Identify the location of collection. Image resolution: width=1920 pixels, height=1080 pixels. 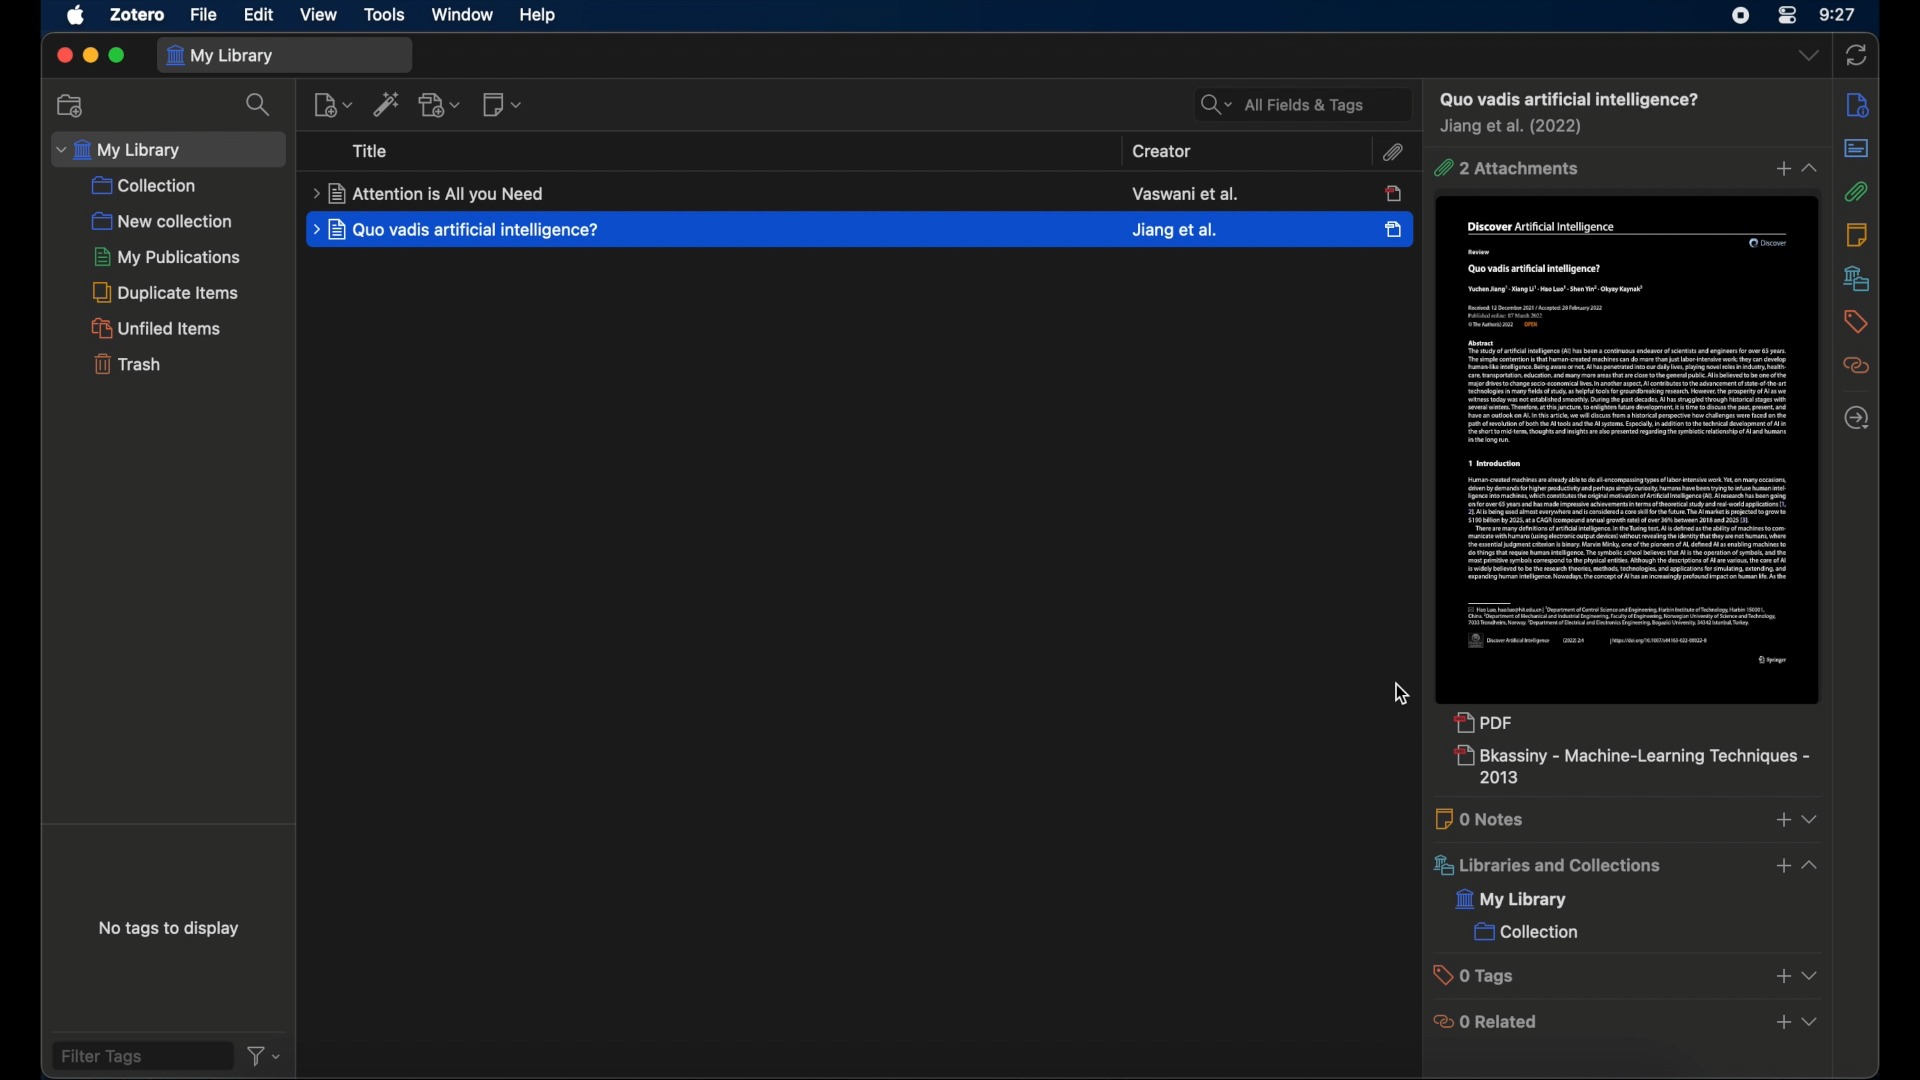
(1530, 933).